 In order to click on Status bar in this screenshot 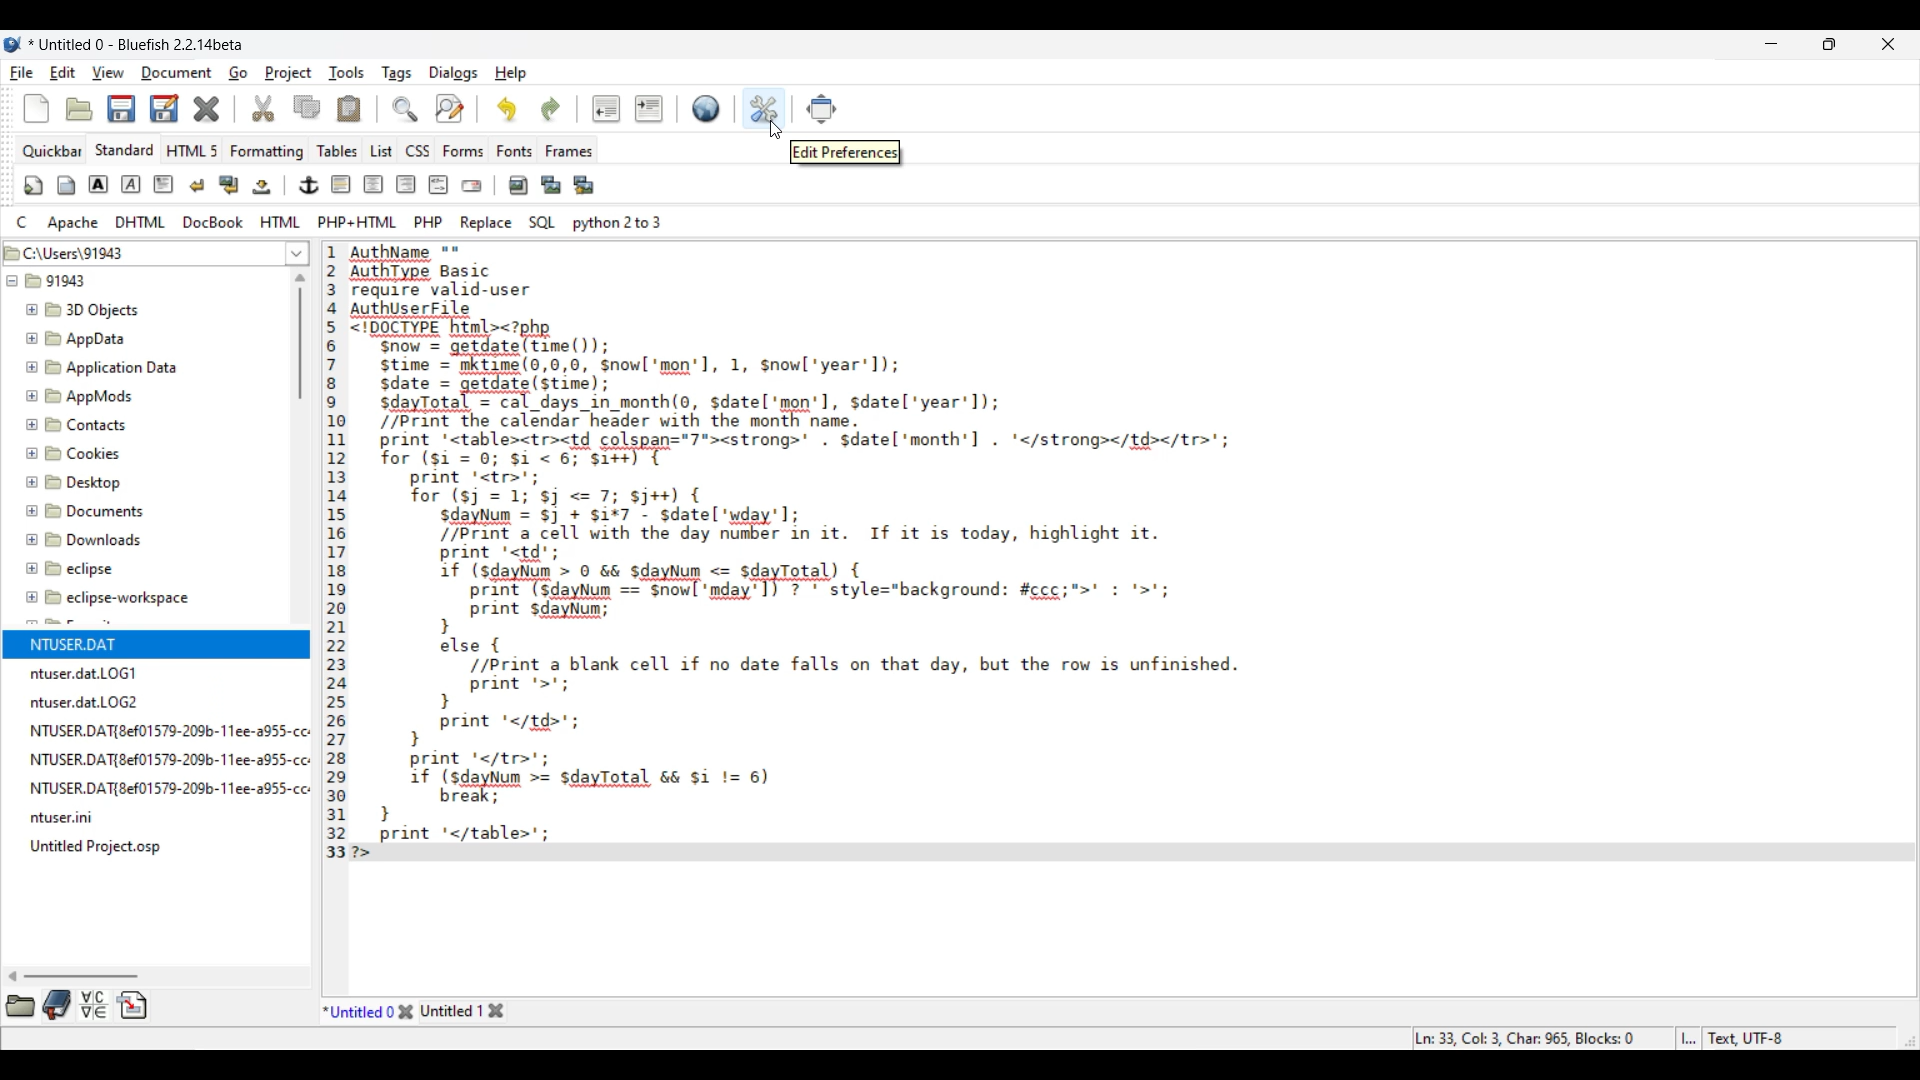, I will do `click(1602, 1039)`.